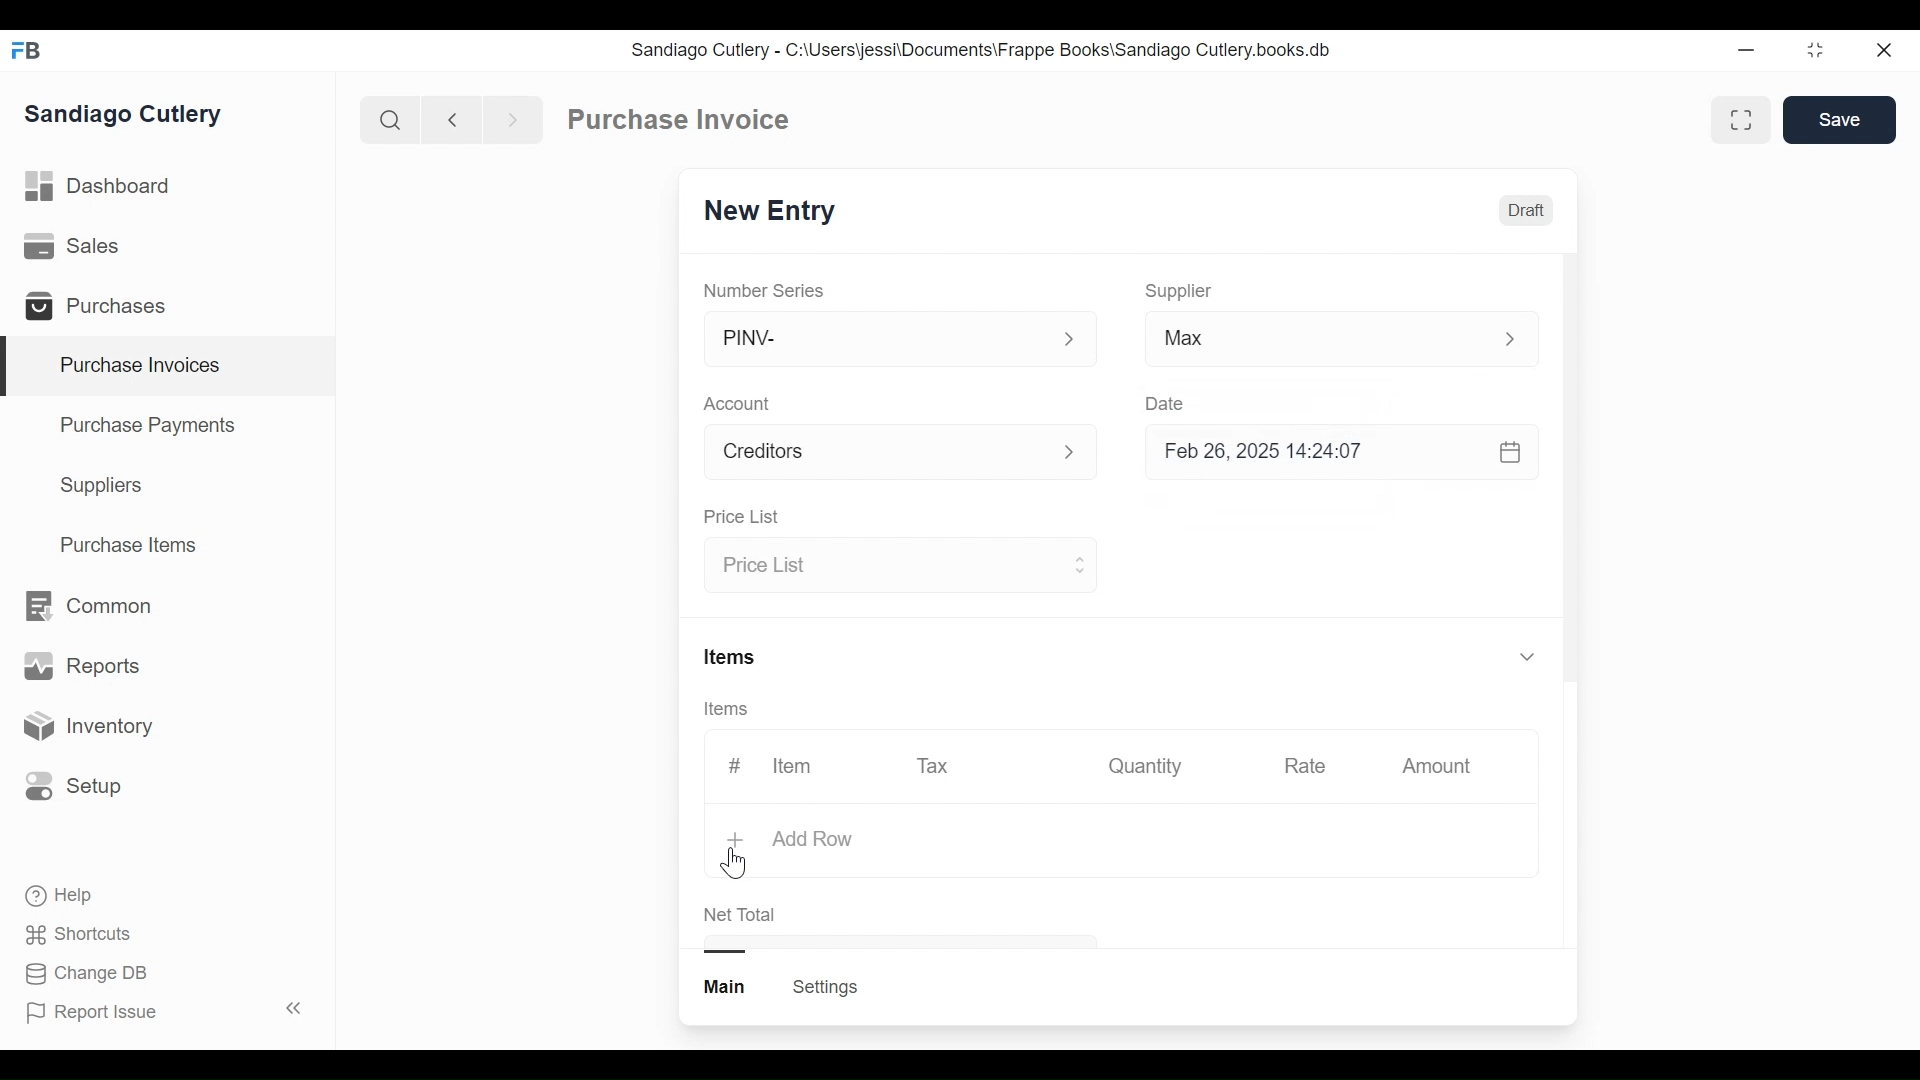 This screenshot has width=1920, height=1080. I want to click on Setup, so click(74, 785).